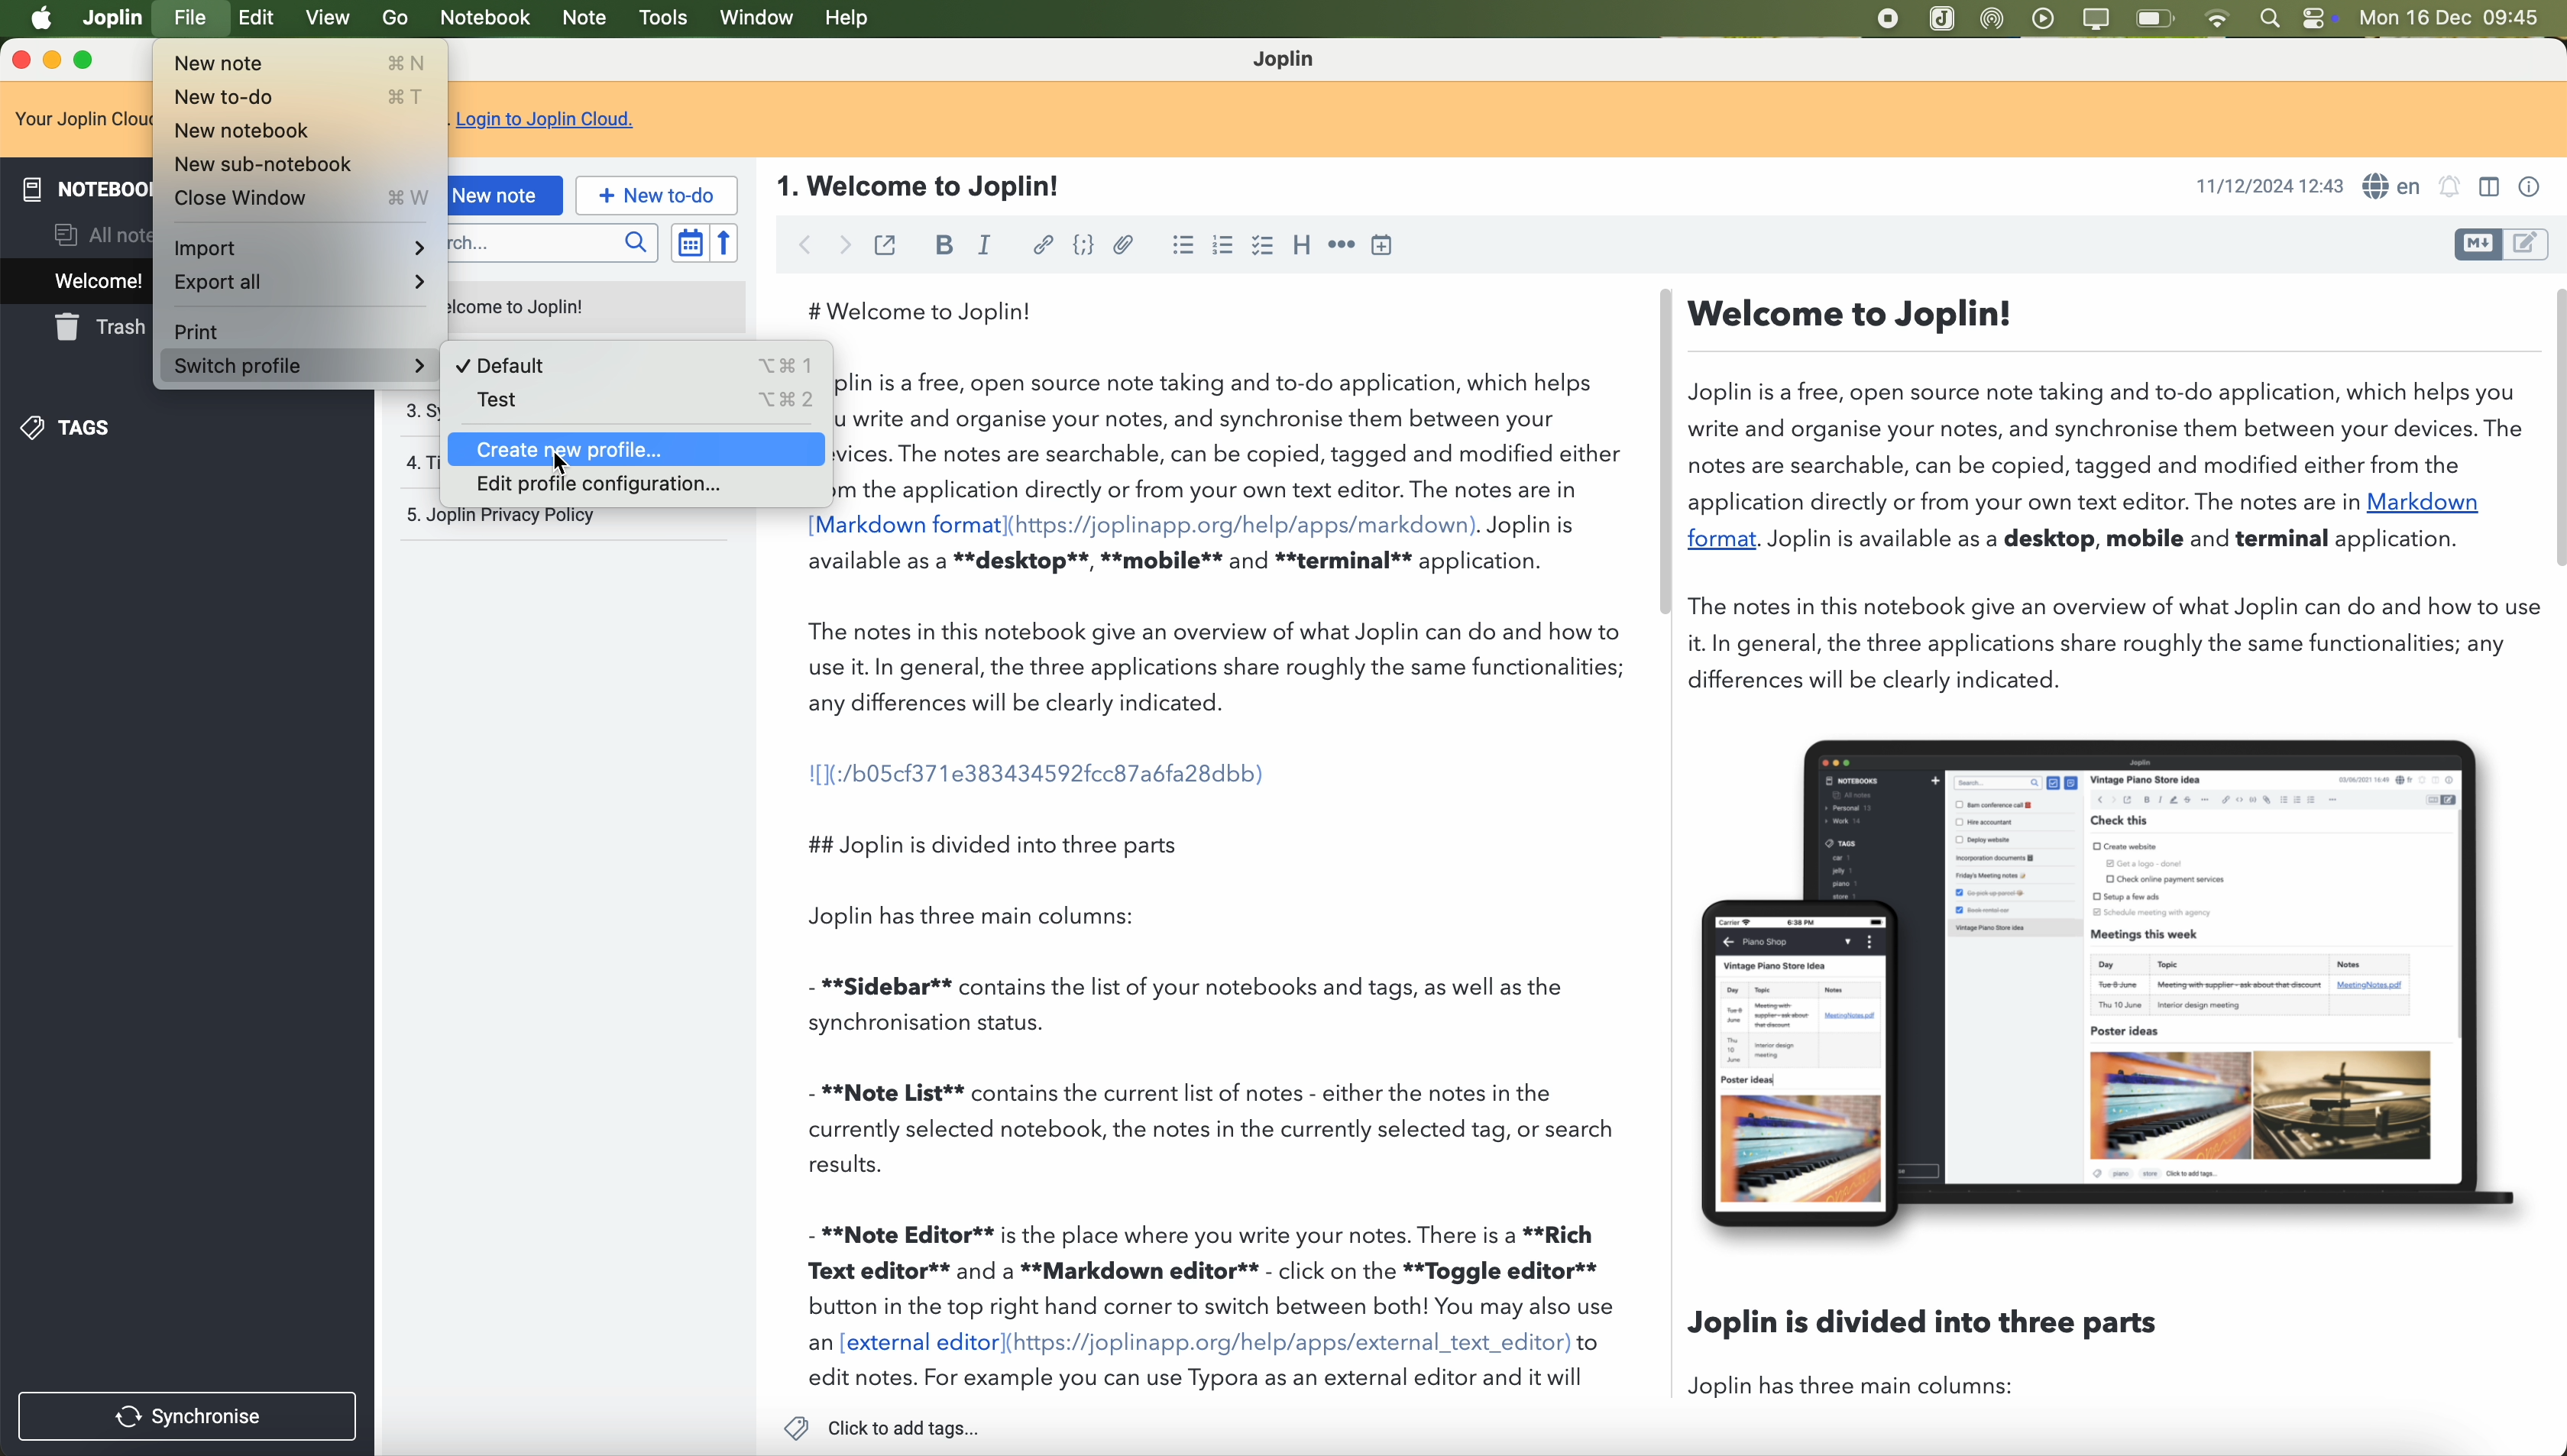  I want to click on click to add tags, so click(882, 1427).